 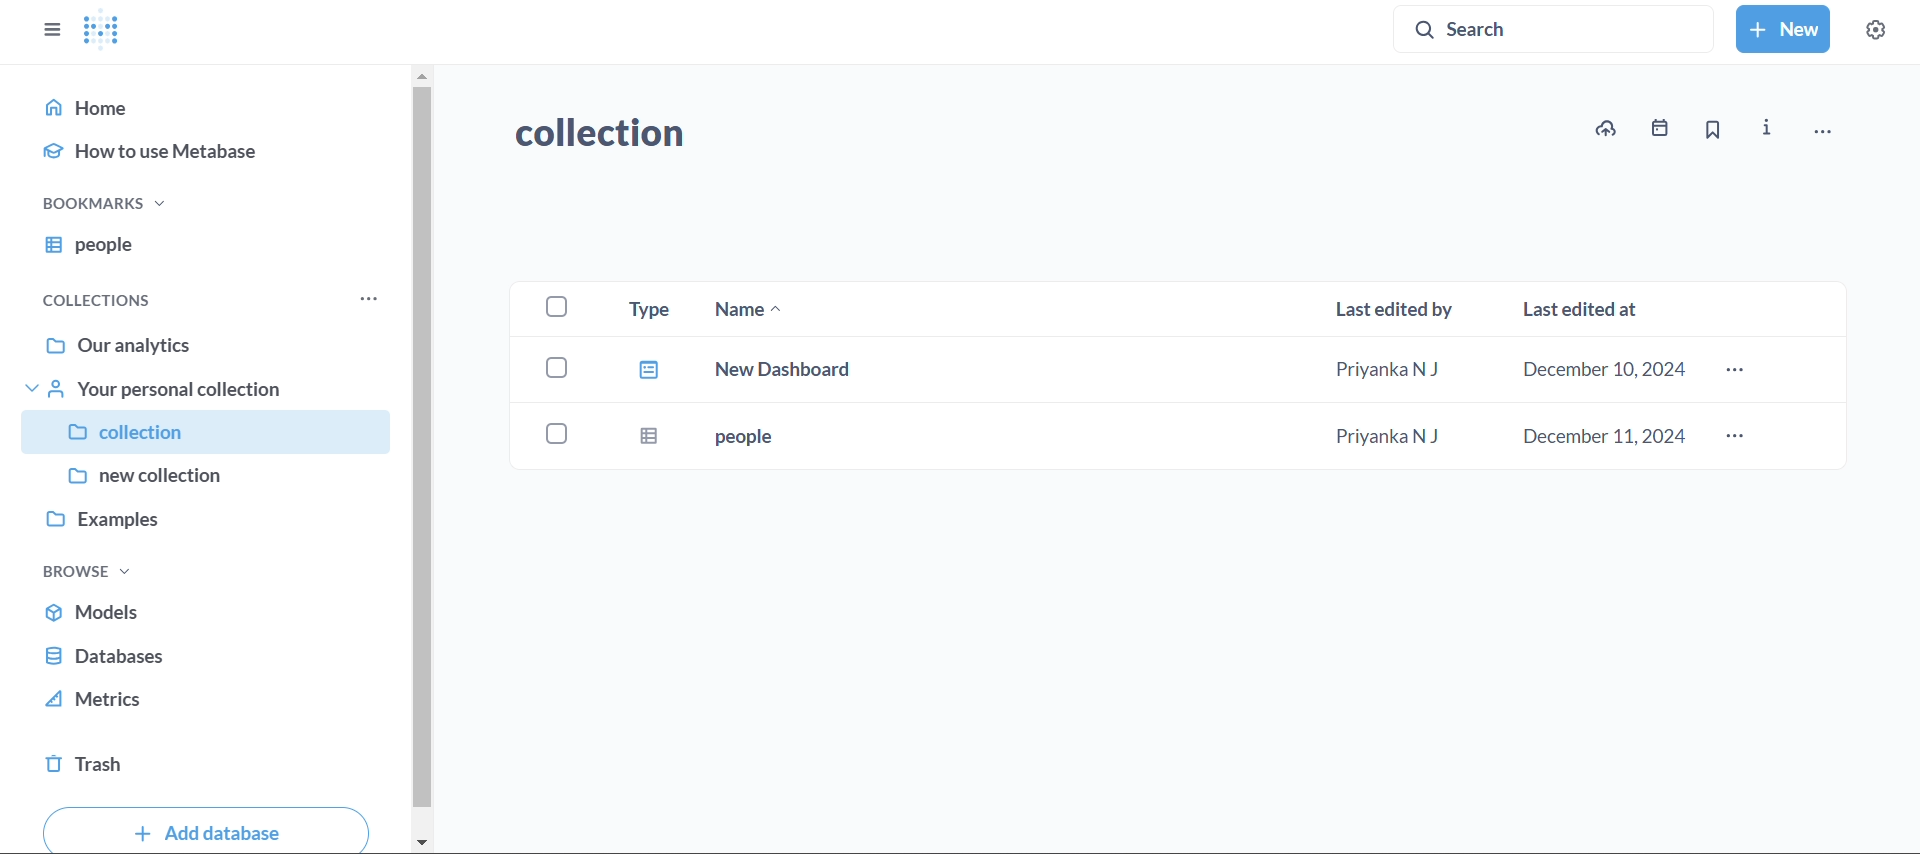 What do you see at coordinates (758, 309) in the screenshot?
I see `name` at bounding box center [758, 309].